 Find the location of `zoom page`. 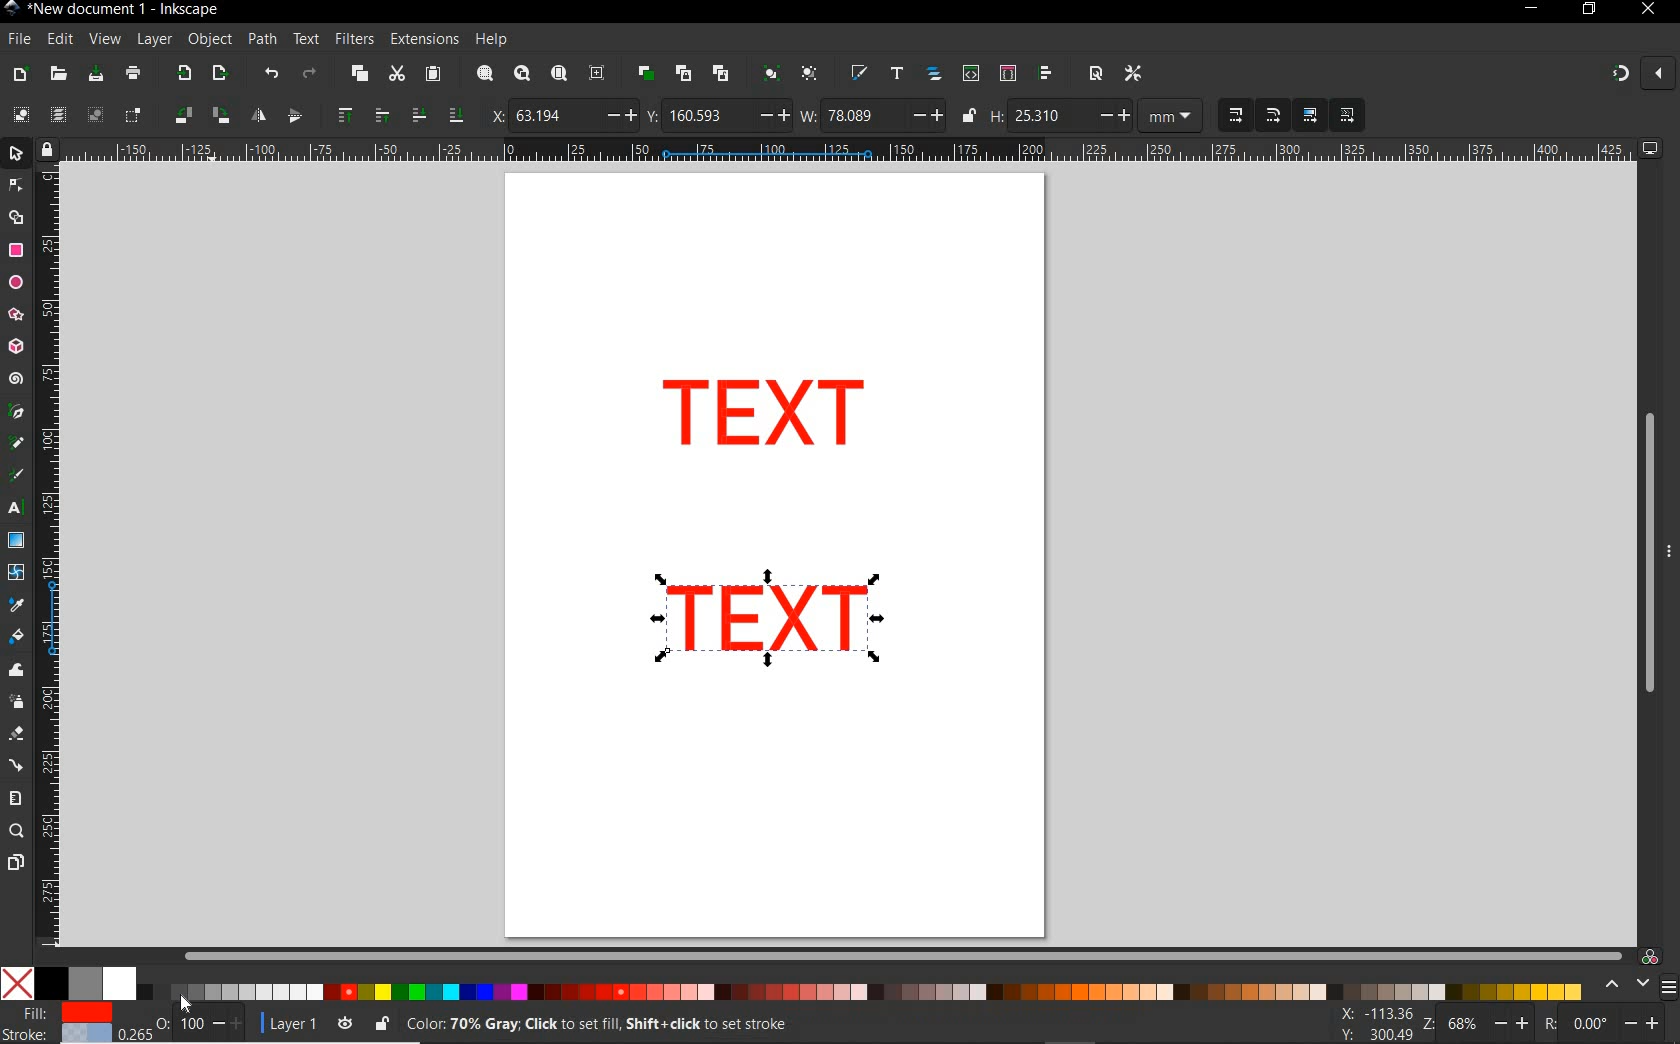

zoom page is located at coordinates (558, 73).